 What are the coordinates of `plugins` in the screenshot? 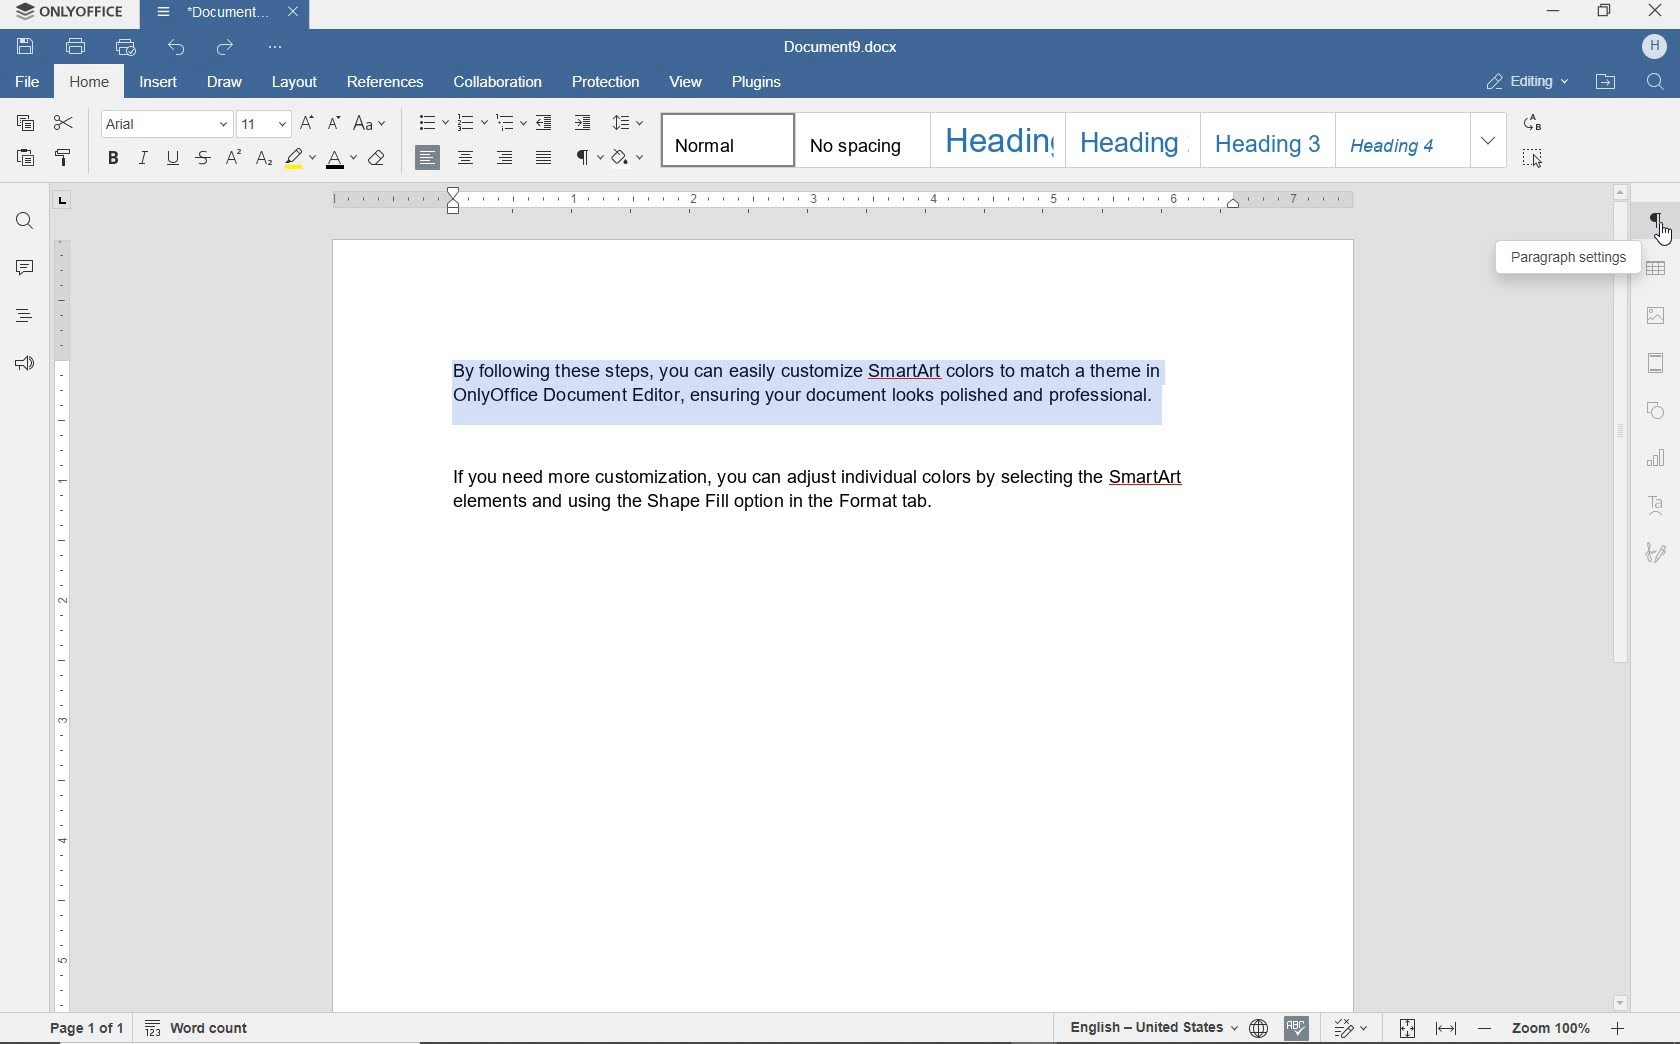 It's located at (765, 83).